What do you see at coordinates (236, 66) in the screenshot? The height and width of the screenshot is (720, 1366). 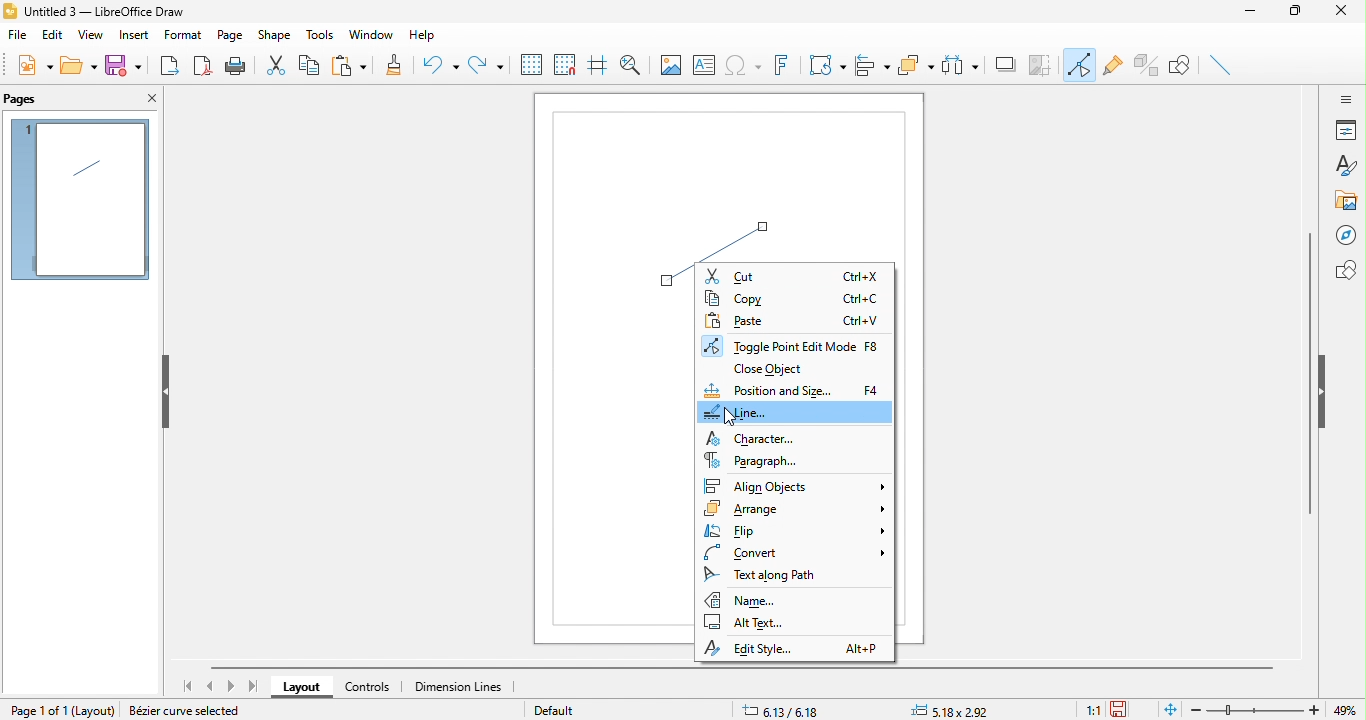 I see `print` at bounding box center [236, 66].